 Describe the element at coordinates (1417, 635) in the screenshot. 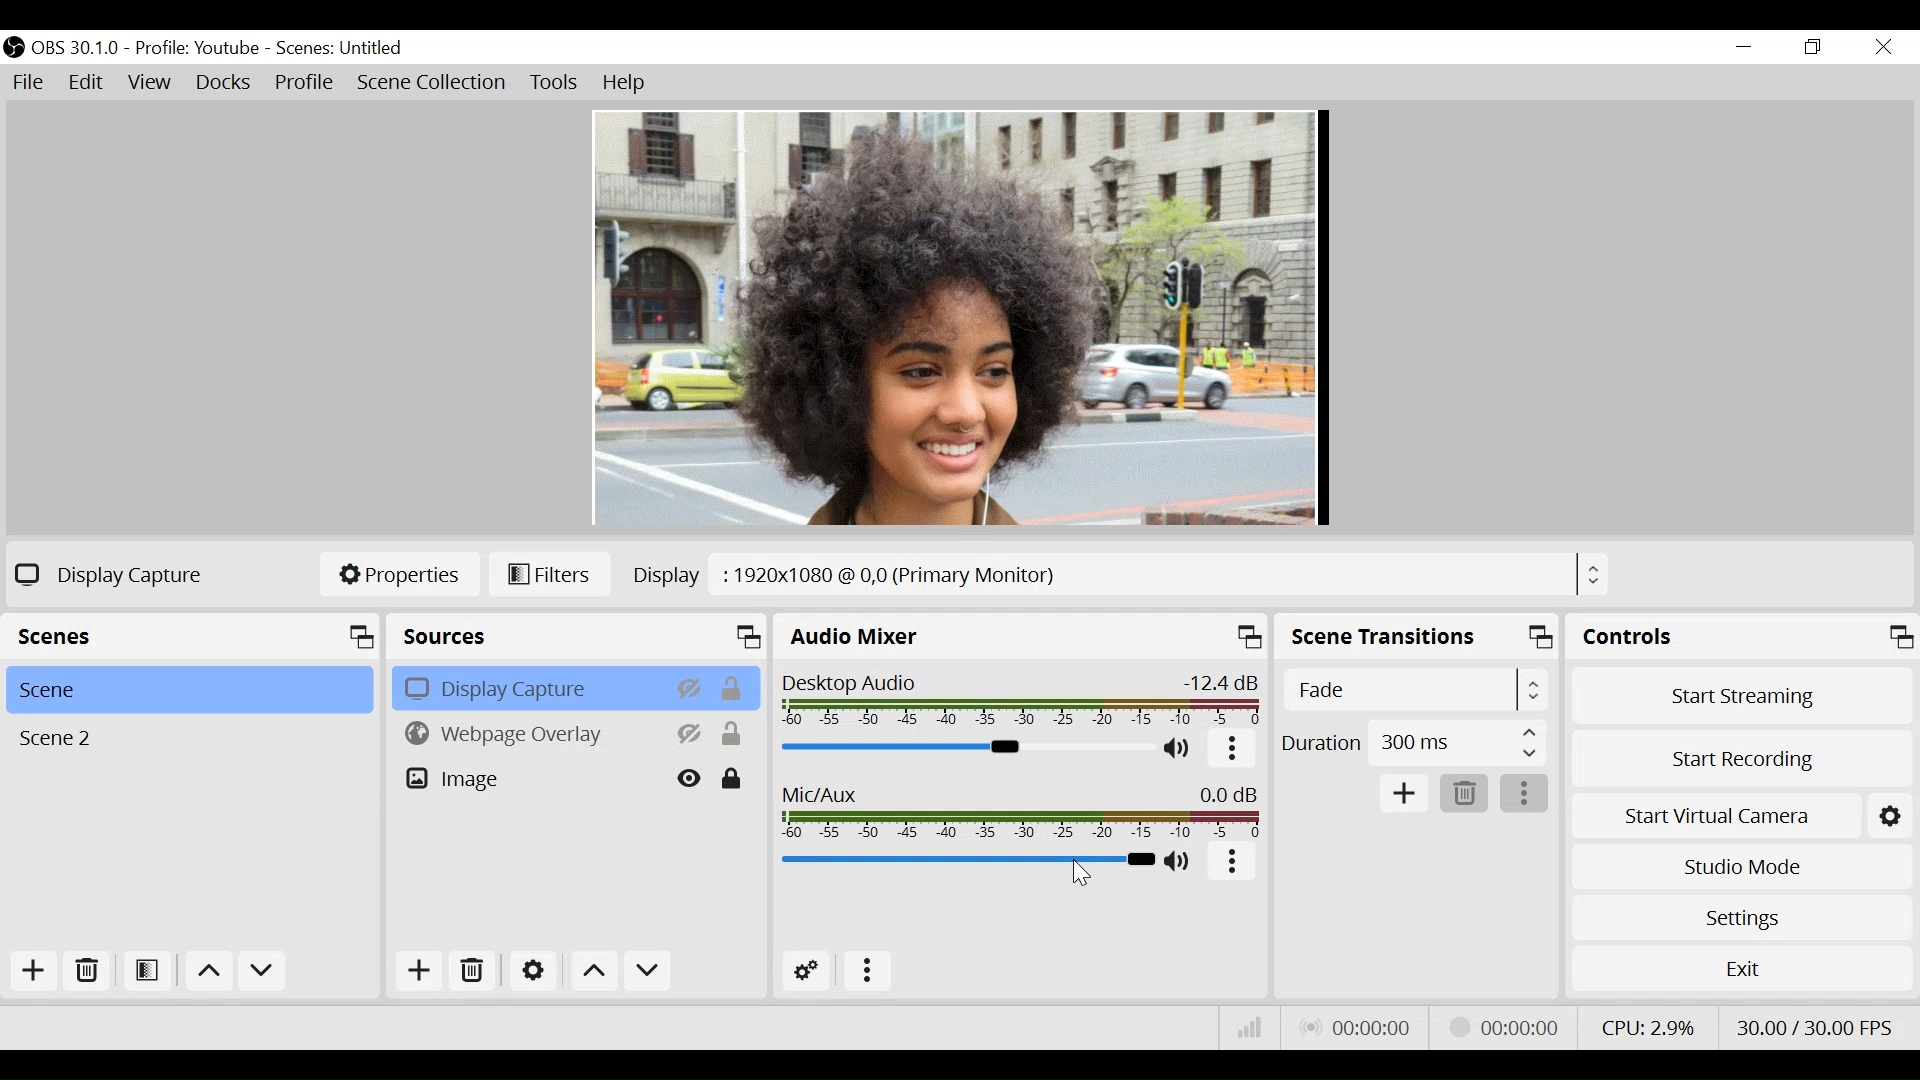

I see `Scene Transition Panel` at that location.